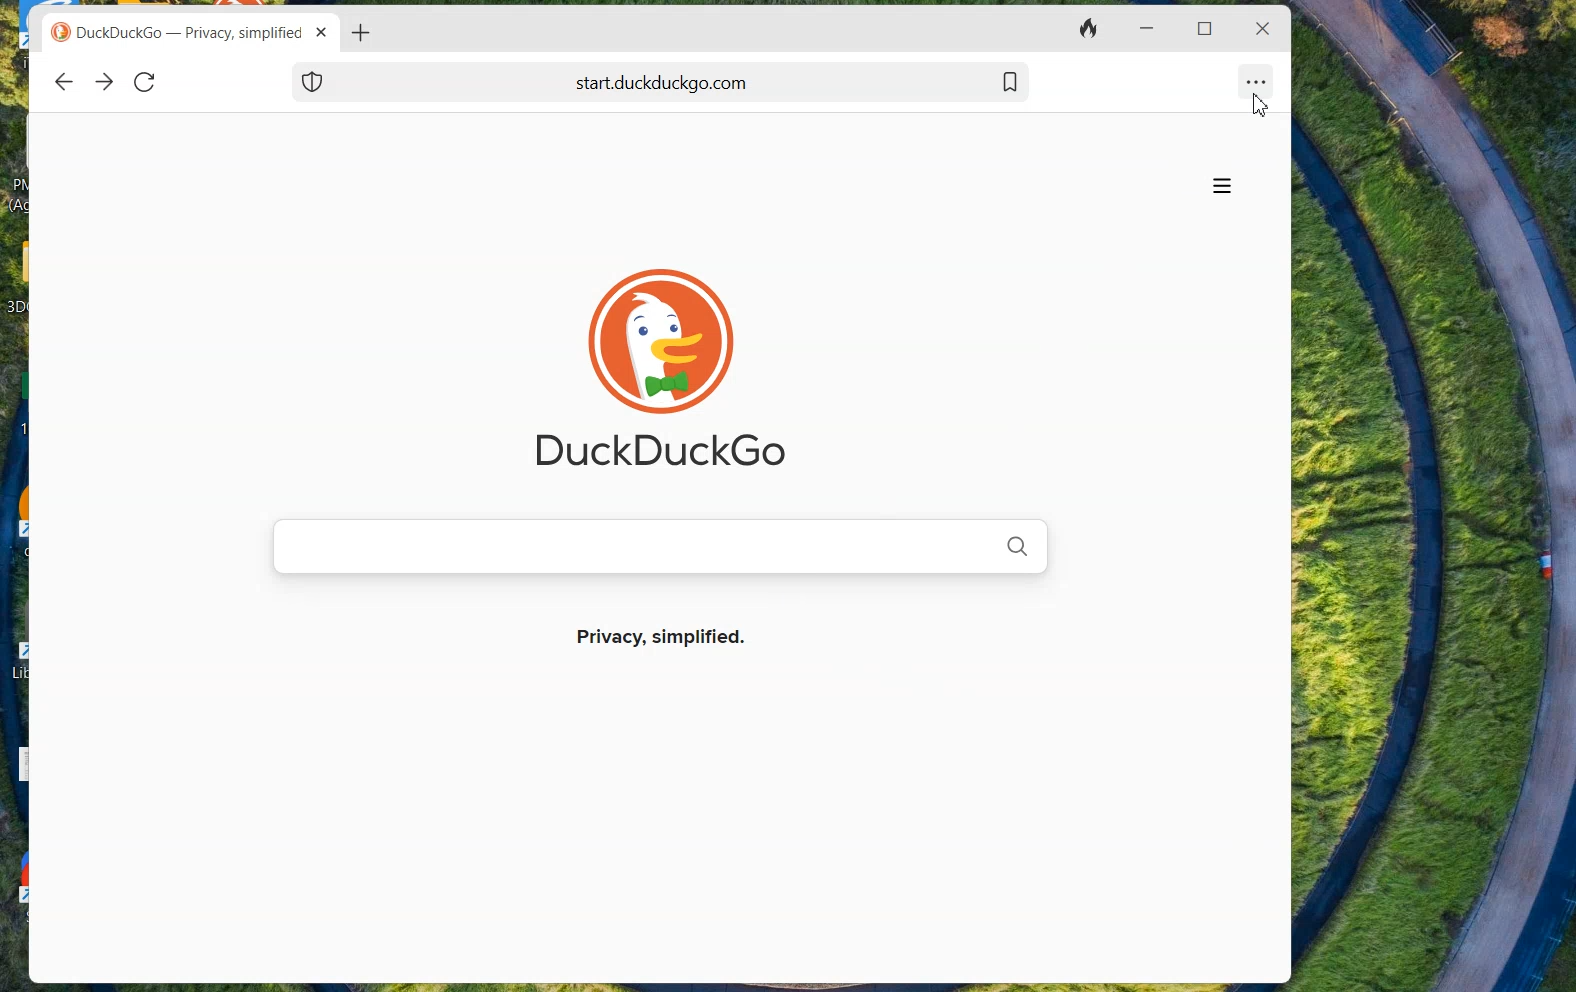  What do you see at coordinates (313, 81) in the screenshot?
I see `Shield Icon ` at bounding box center [313, 81].